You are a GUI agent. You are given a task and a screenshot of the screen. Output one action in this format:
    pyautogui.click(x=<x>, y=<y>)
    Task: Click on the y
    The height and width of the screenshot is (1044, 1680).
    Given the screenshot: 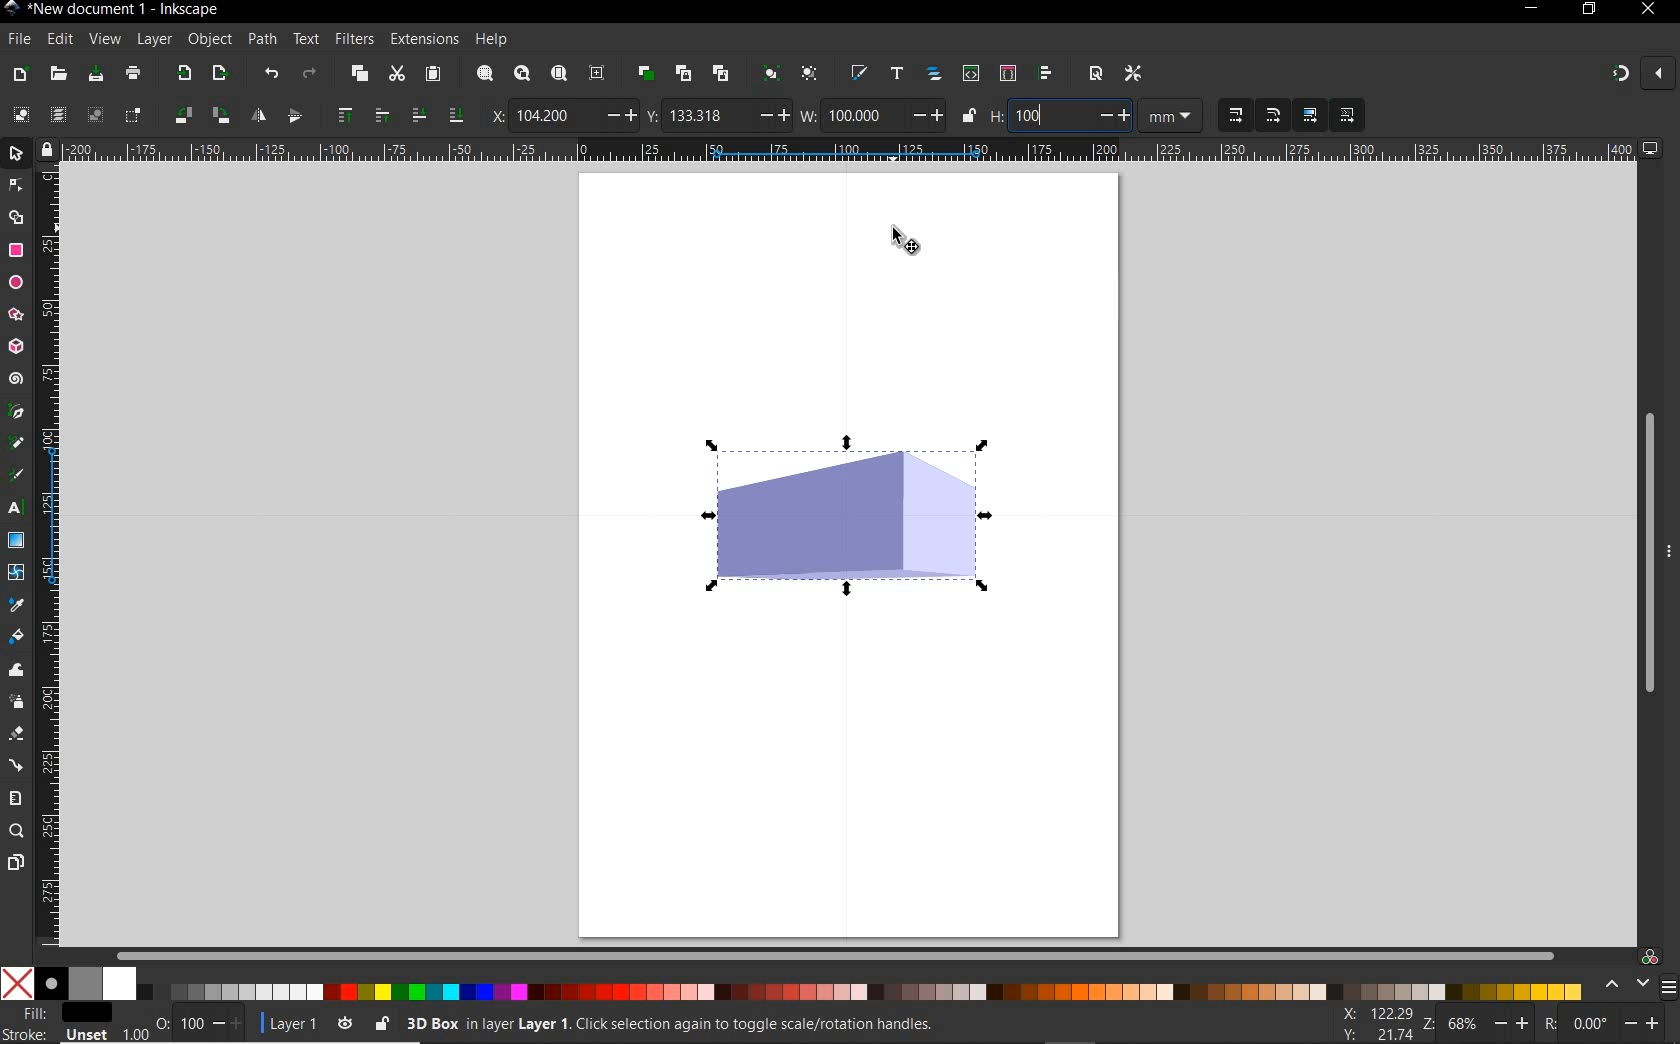 What is the action you would take?
    pyautogui.click(x=653, y=116)
    